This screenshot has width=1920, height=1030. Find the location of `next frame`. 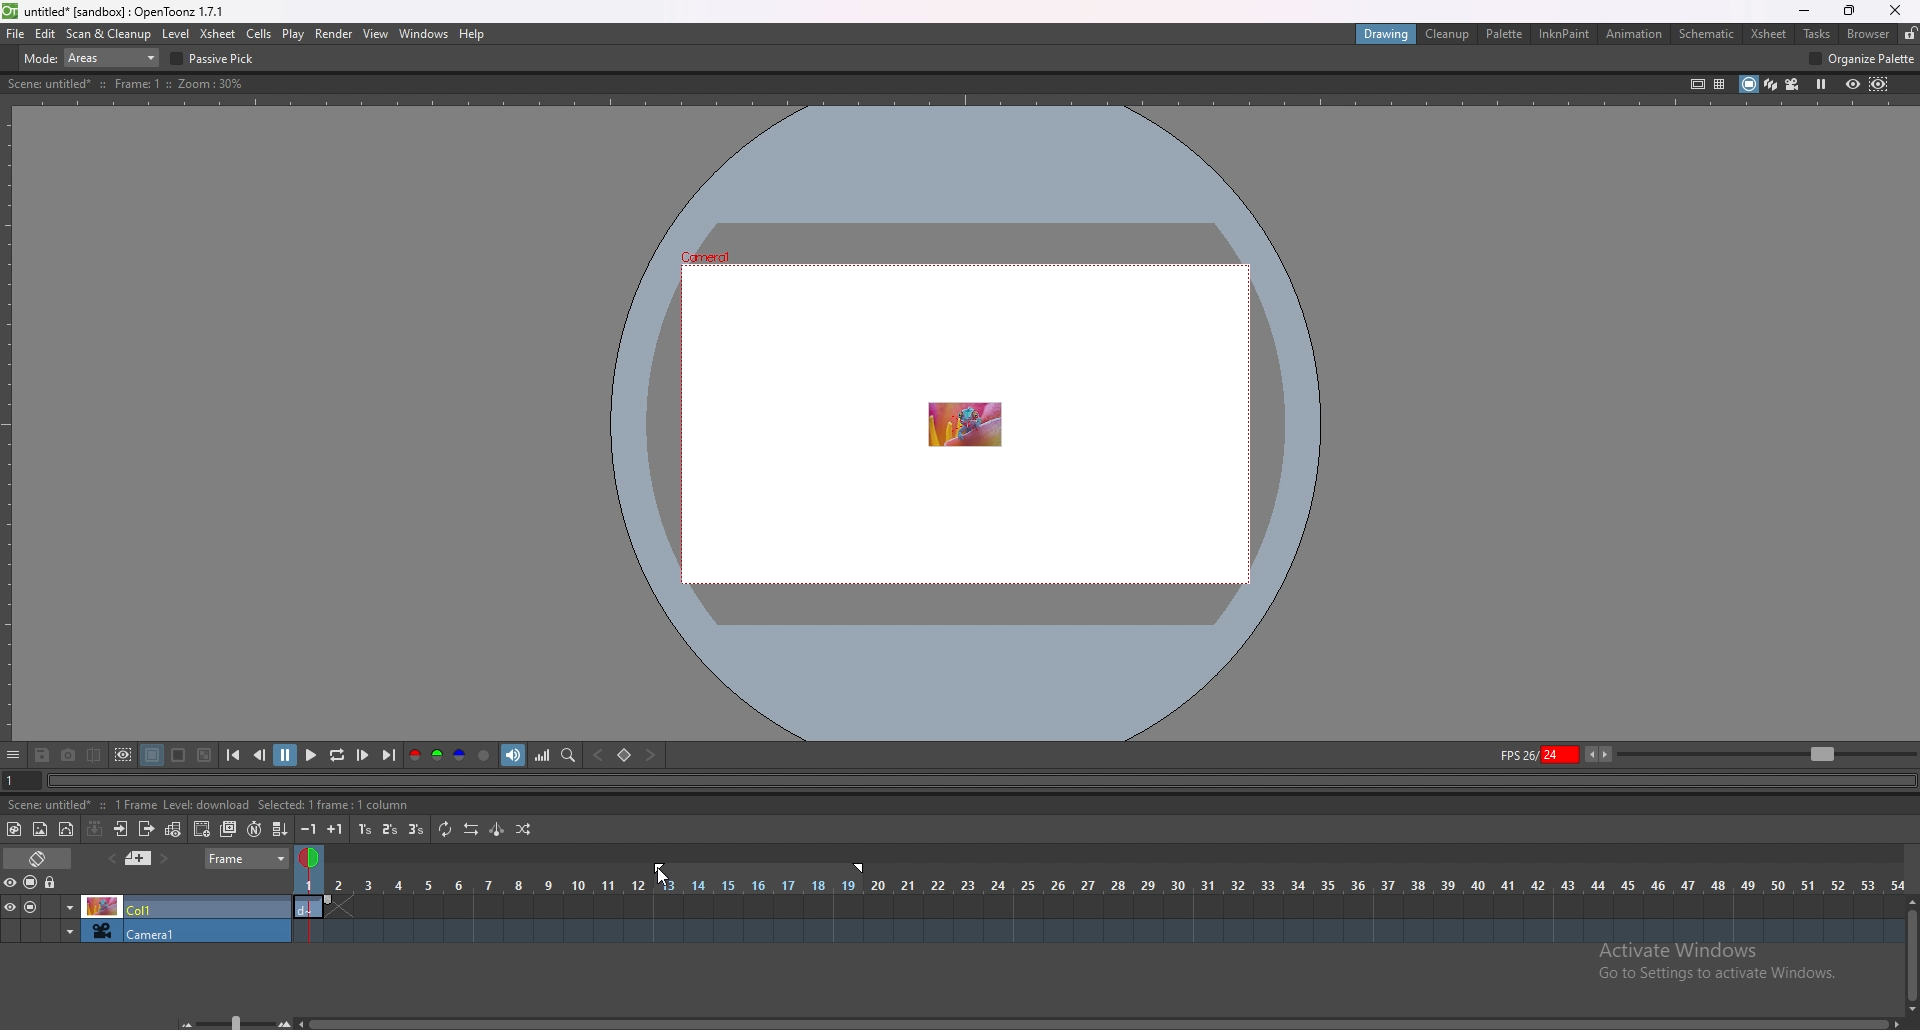

next frame is located at coordinates (364, 755).